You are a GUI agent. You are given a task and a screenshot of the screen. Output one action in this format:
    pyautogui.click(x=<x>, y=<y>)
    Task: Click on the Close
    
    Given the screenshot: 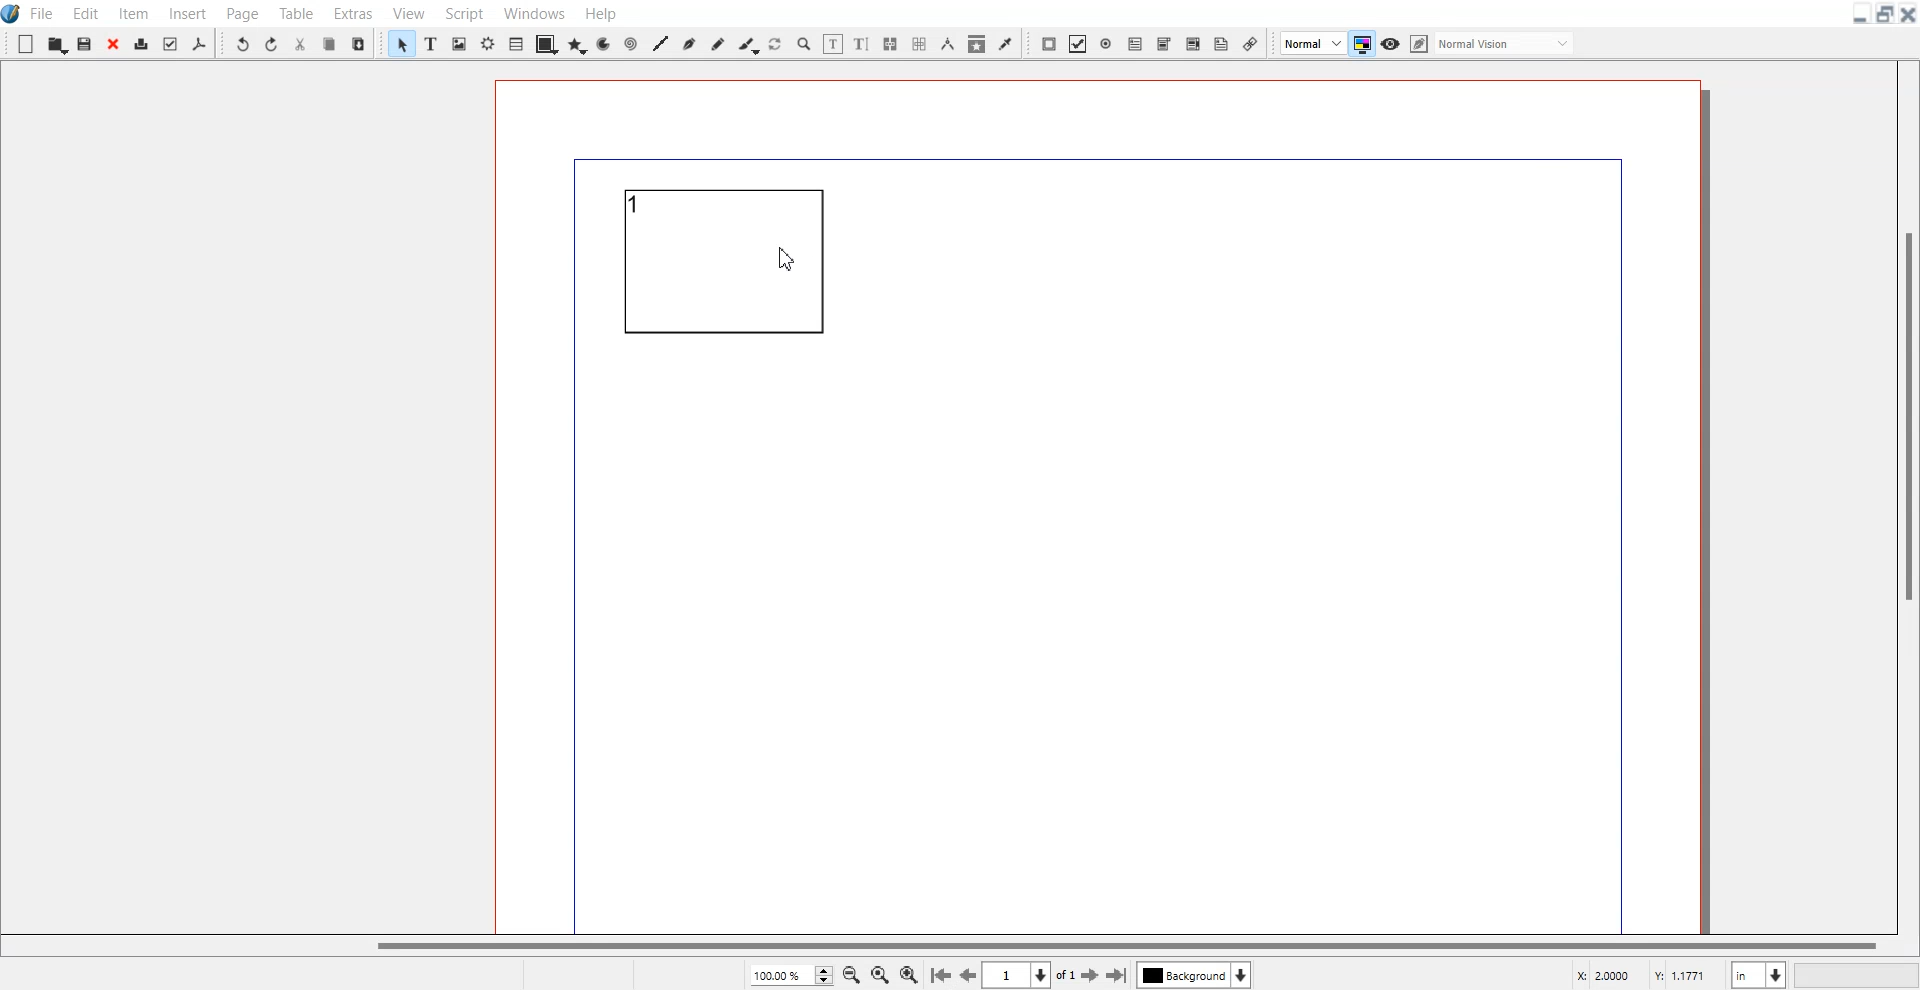 What is the action you would take?
    pyautogui.click(x=114, y=43)
    